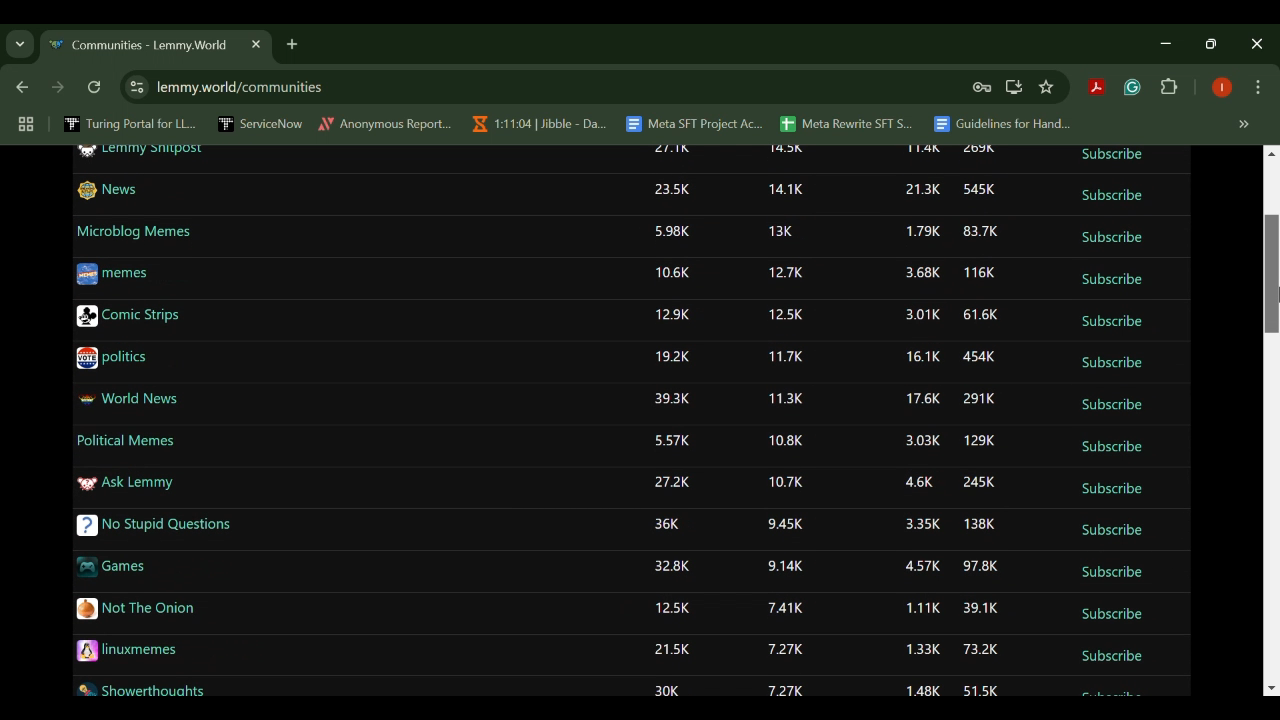 The height and width of the screenshot is (720, 1280). Describe the element at coordinates (1110, 237) in the screenshot. I see `Subscribe` at that location.